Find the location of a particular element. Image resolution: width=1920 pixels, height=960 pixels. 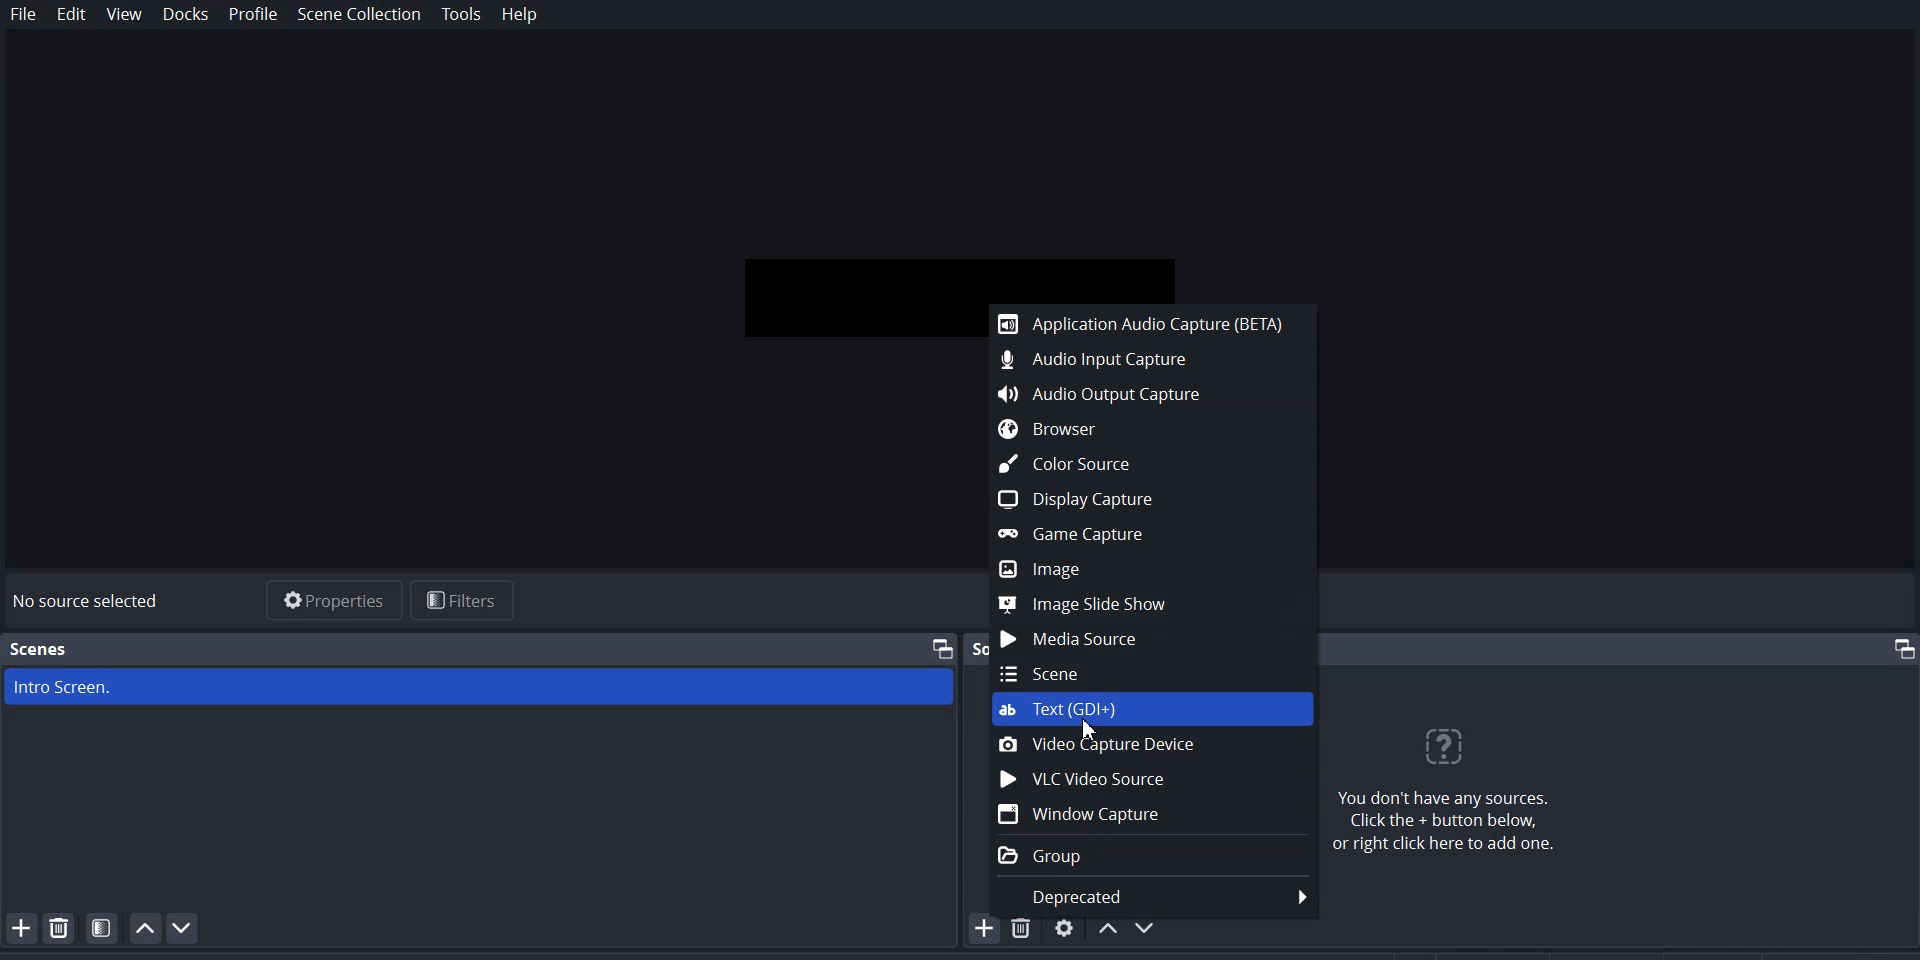

Application Audio Capture BETA is located at coordinates (1142, 323).